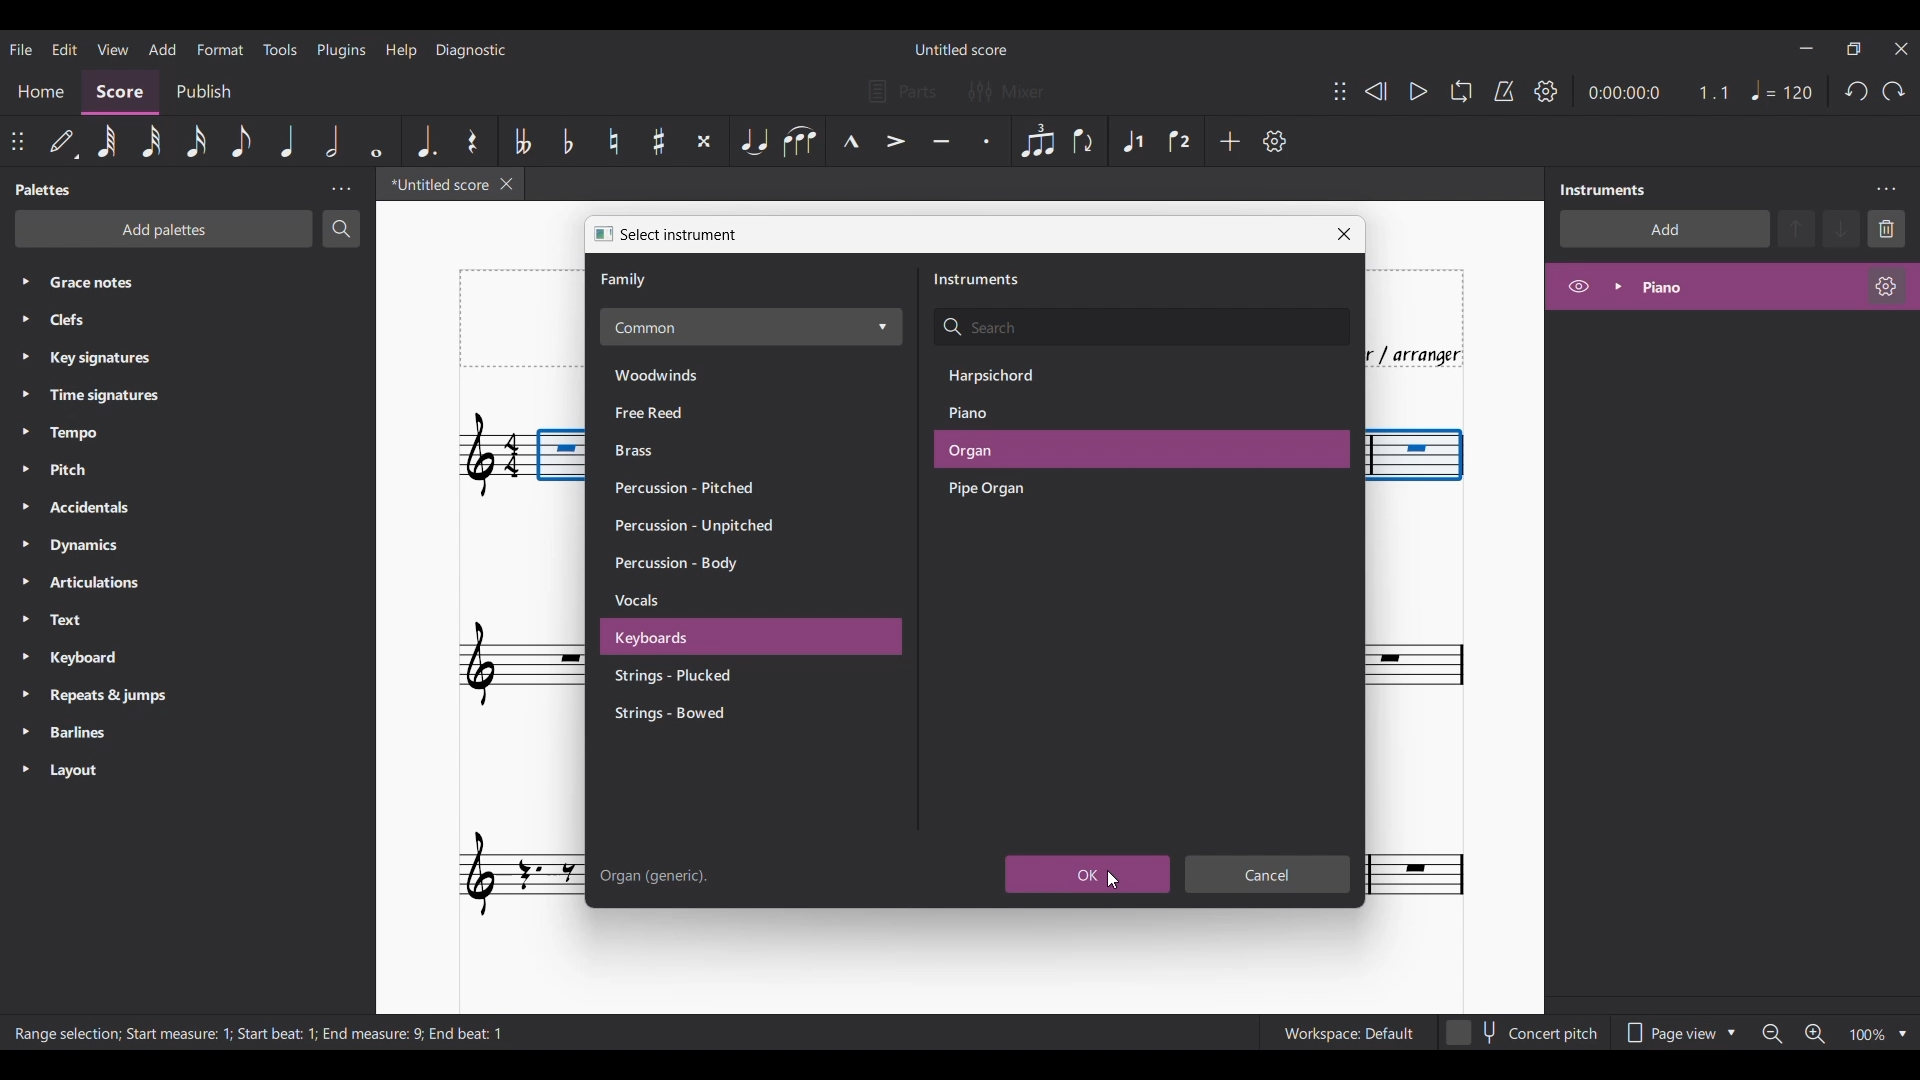  What do you see at coordinates (1088, 874) in the screenshot?
I see `ok` at bounding box center [1088, 874].